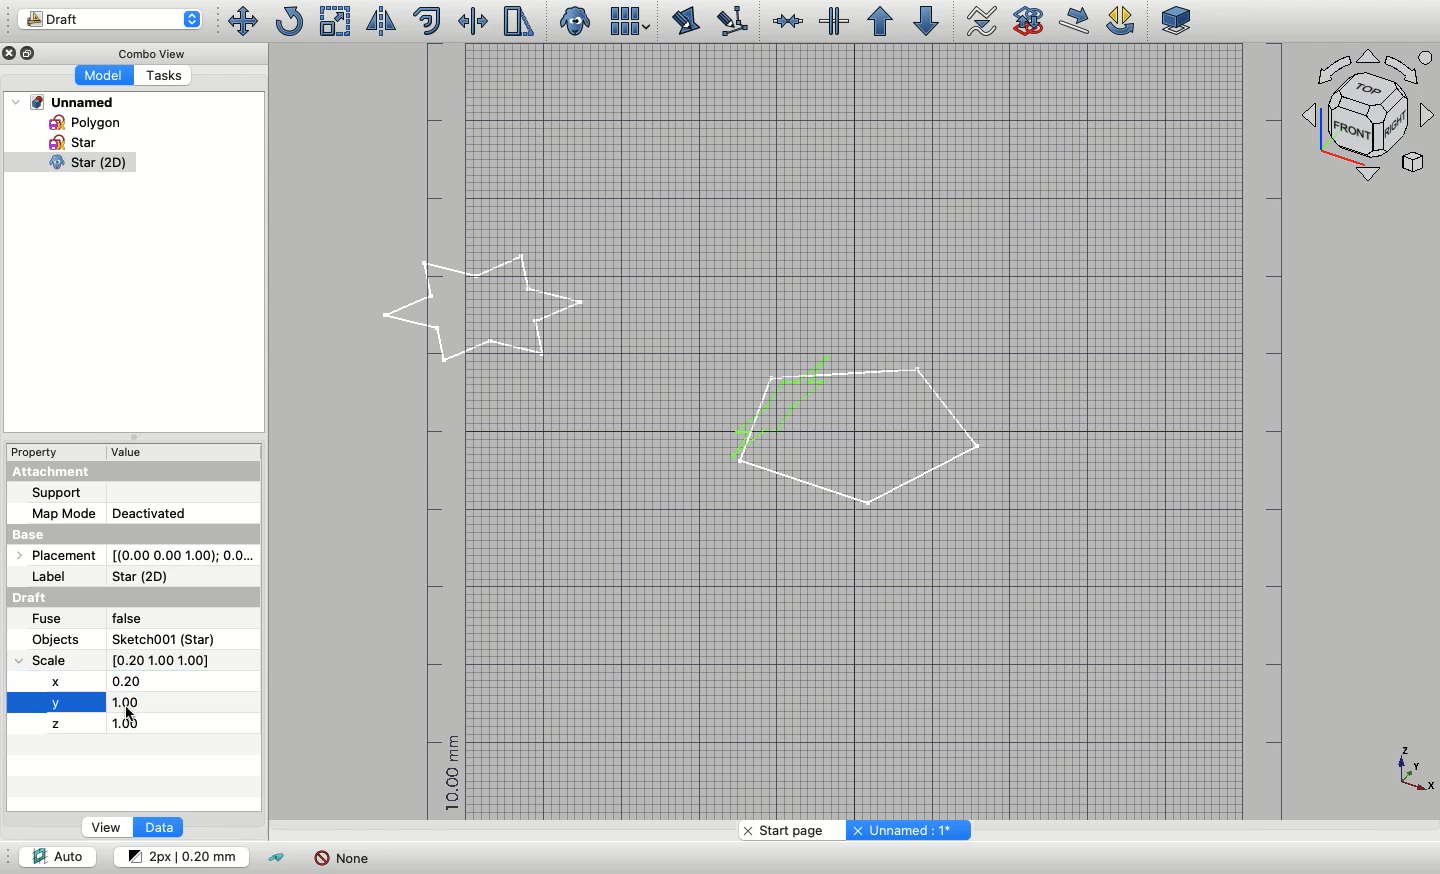 Image resolution: width=1440 pixels, height=874 pixels. What do you see at coordinates (148, 52) in the screenshot?
I see `Combo view` at bounding box center [148, 52].